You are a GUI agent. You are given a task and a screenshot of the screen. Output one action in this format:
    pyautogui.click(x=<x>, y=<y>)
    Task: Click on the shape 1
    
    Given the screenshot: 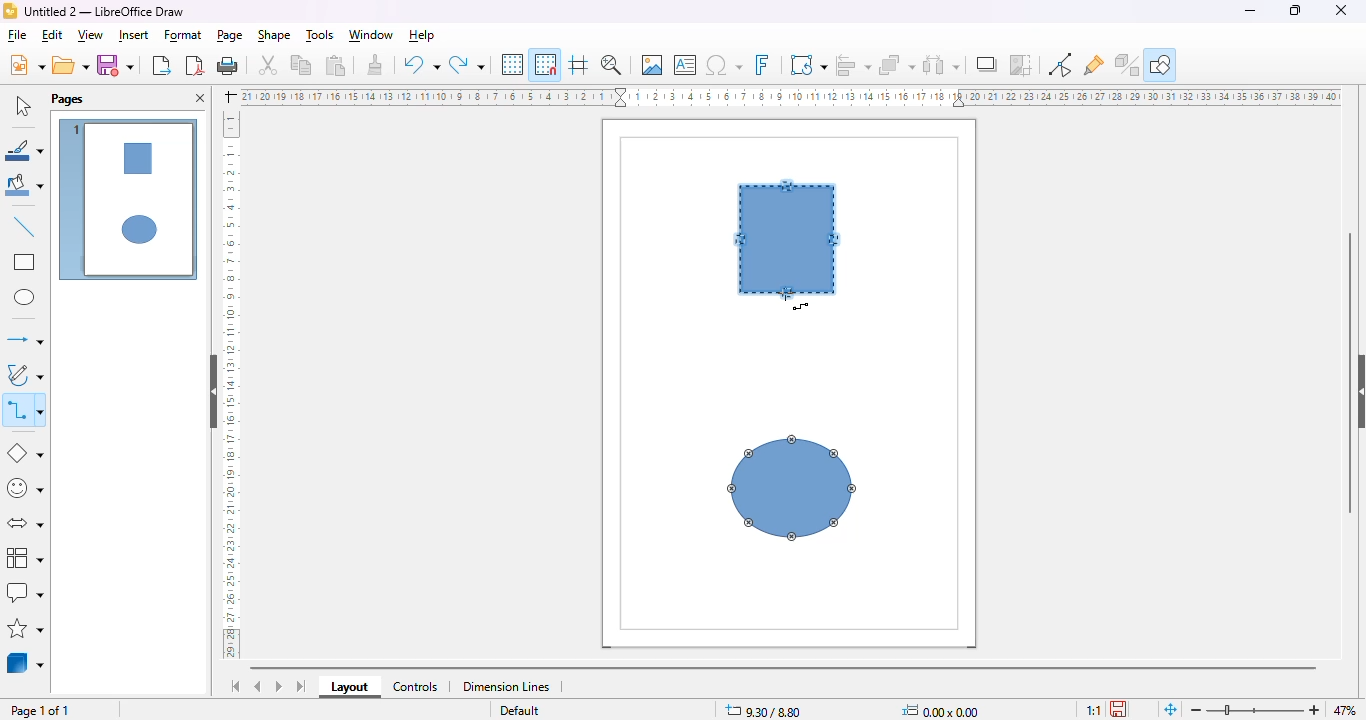 What is the action you would take?
    pyautogui.click(x=789, y=239)
    